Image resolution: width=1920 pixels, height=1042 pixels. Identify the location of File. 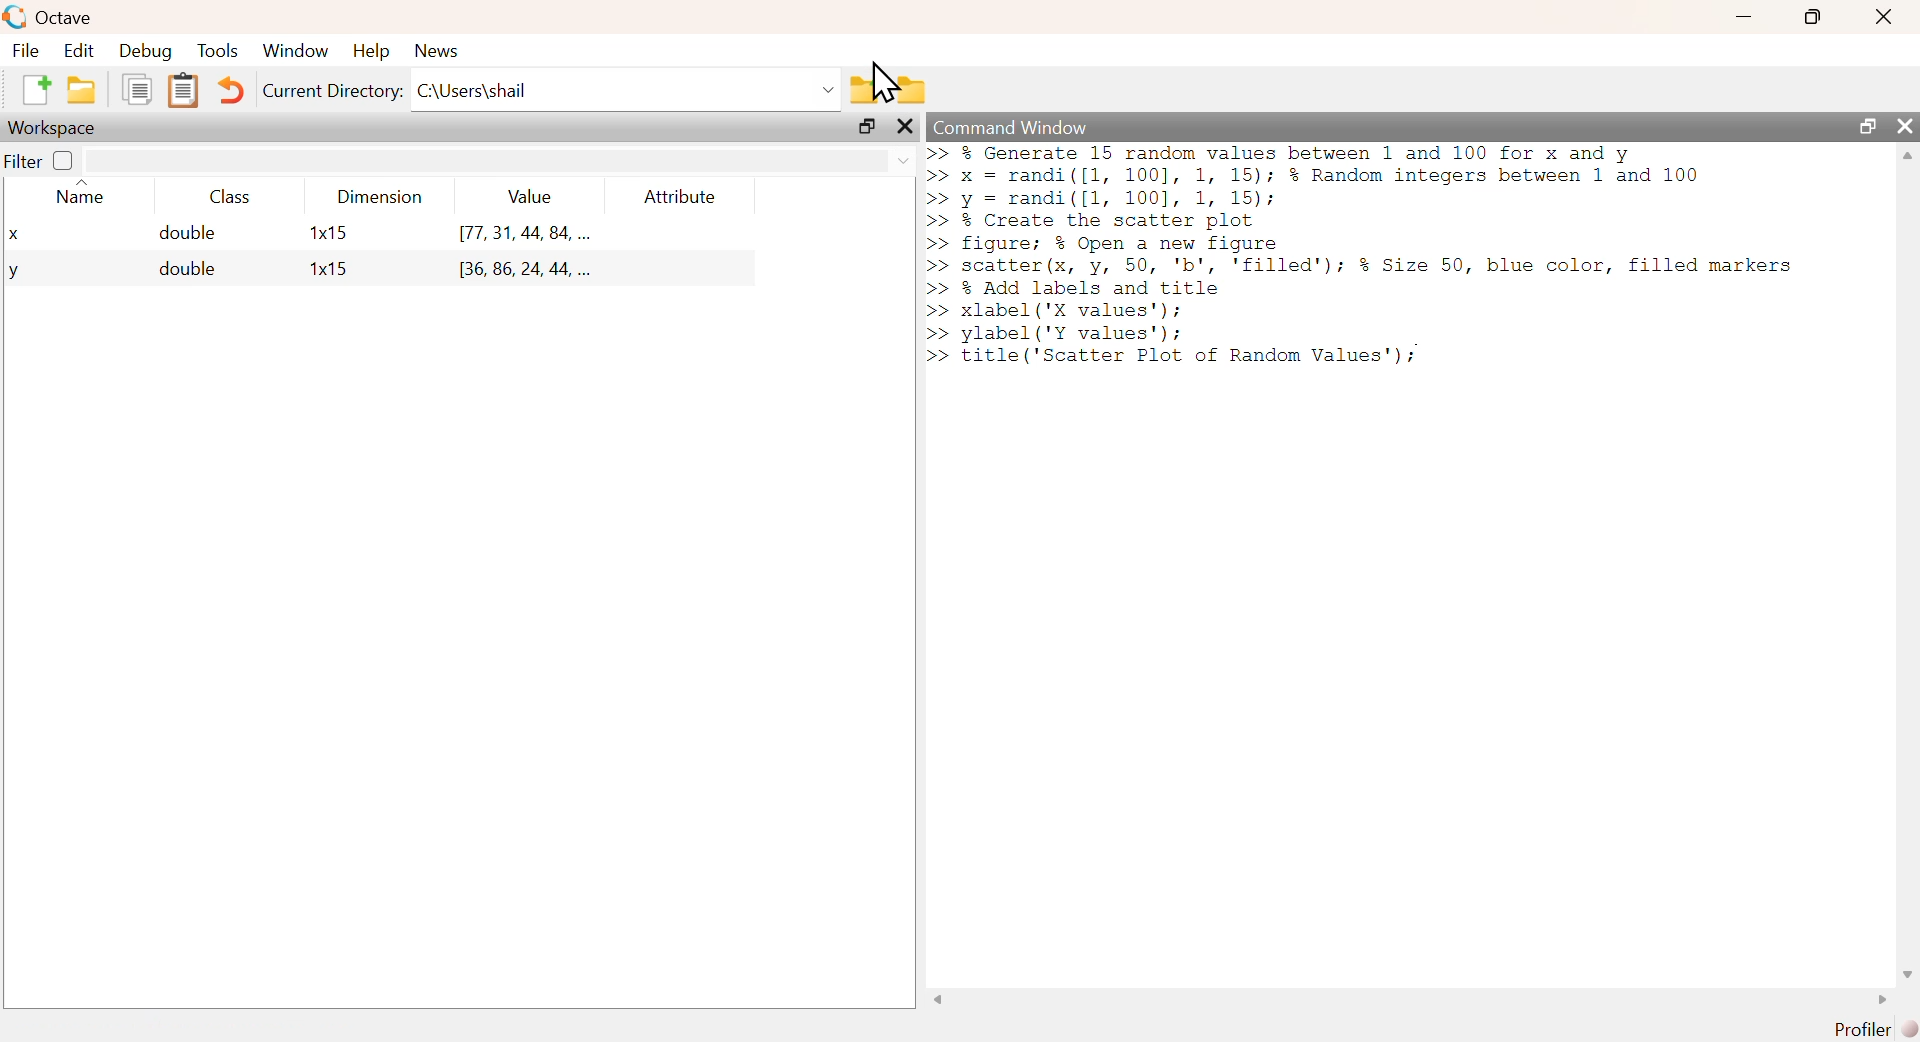
(25, 50).